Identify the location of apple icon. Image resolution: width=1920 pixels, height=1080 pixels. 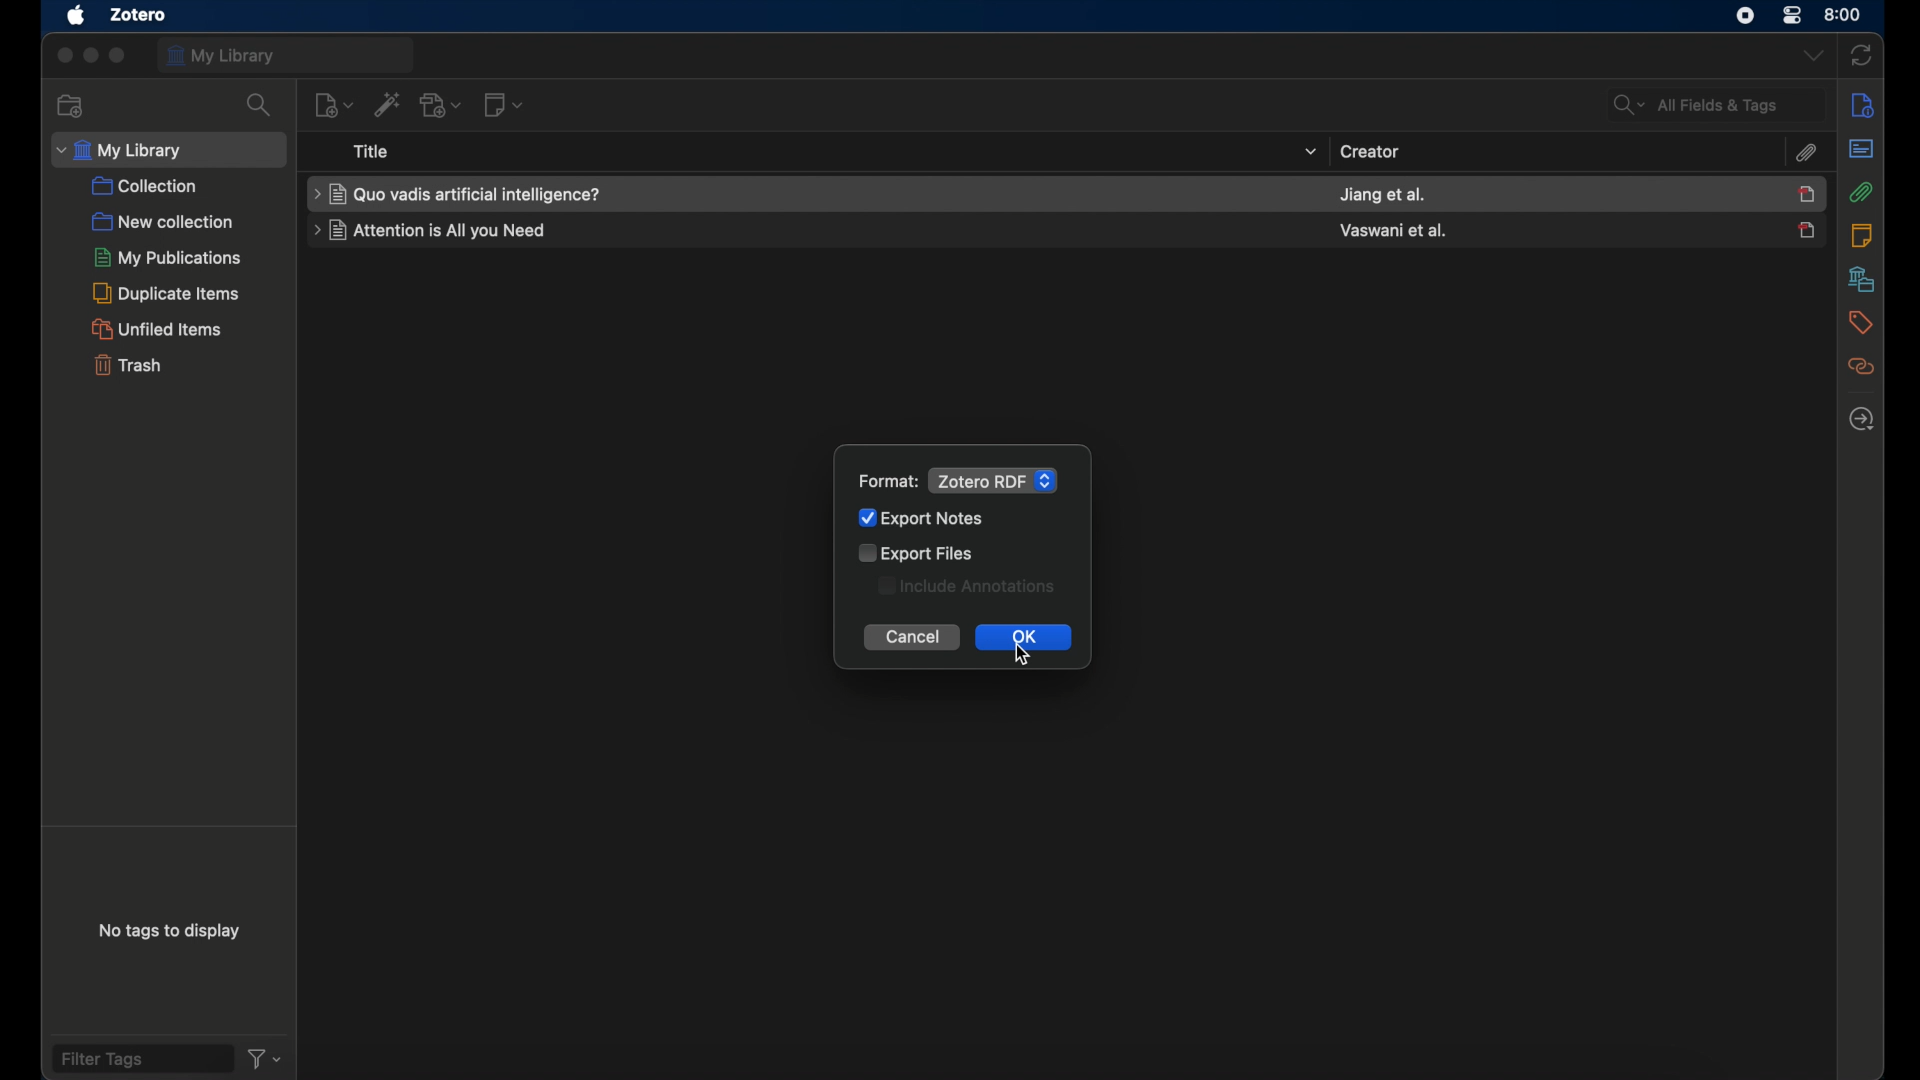
(74, 16).